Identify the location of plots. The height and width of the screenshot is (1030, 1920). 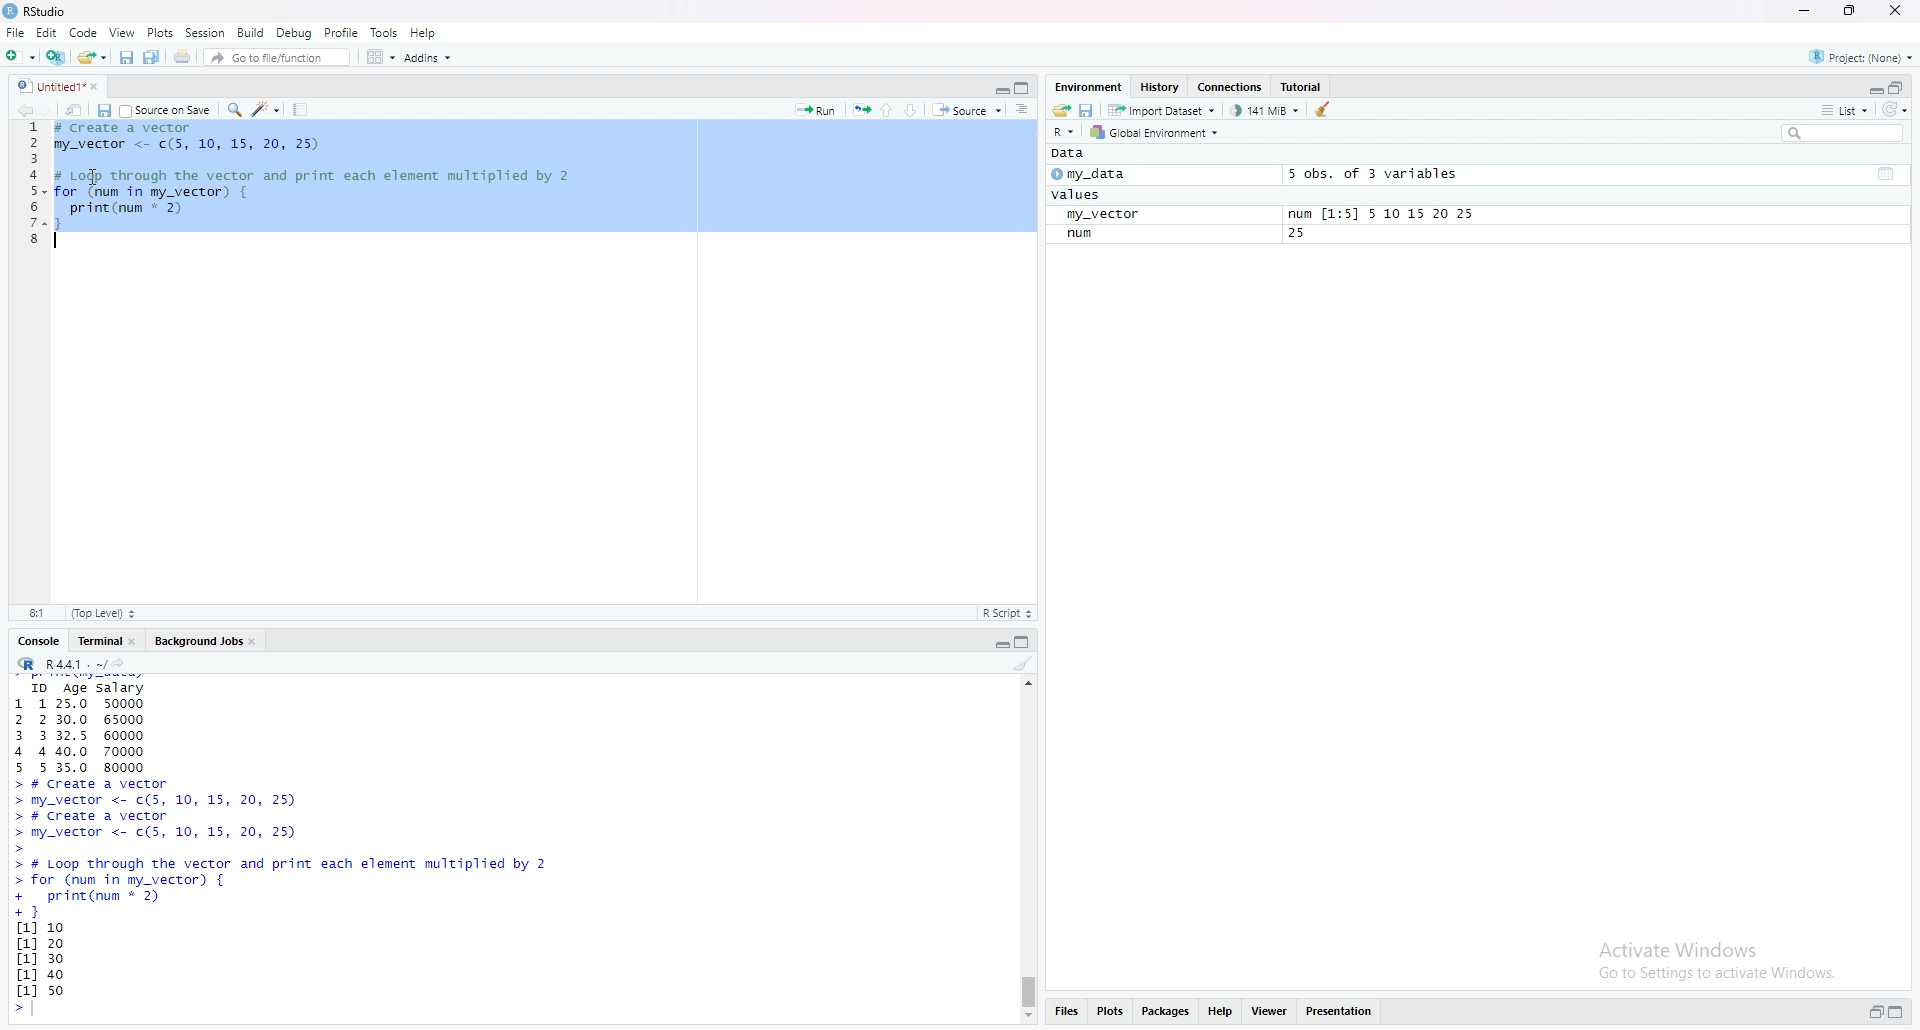
(1112, 1011).